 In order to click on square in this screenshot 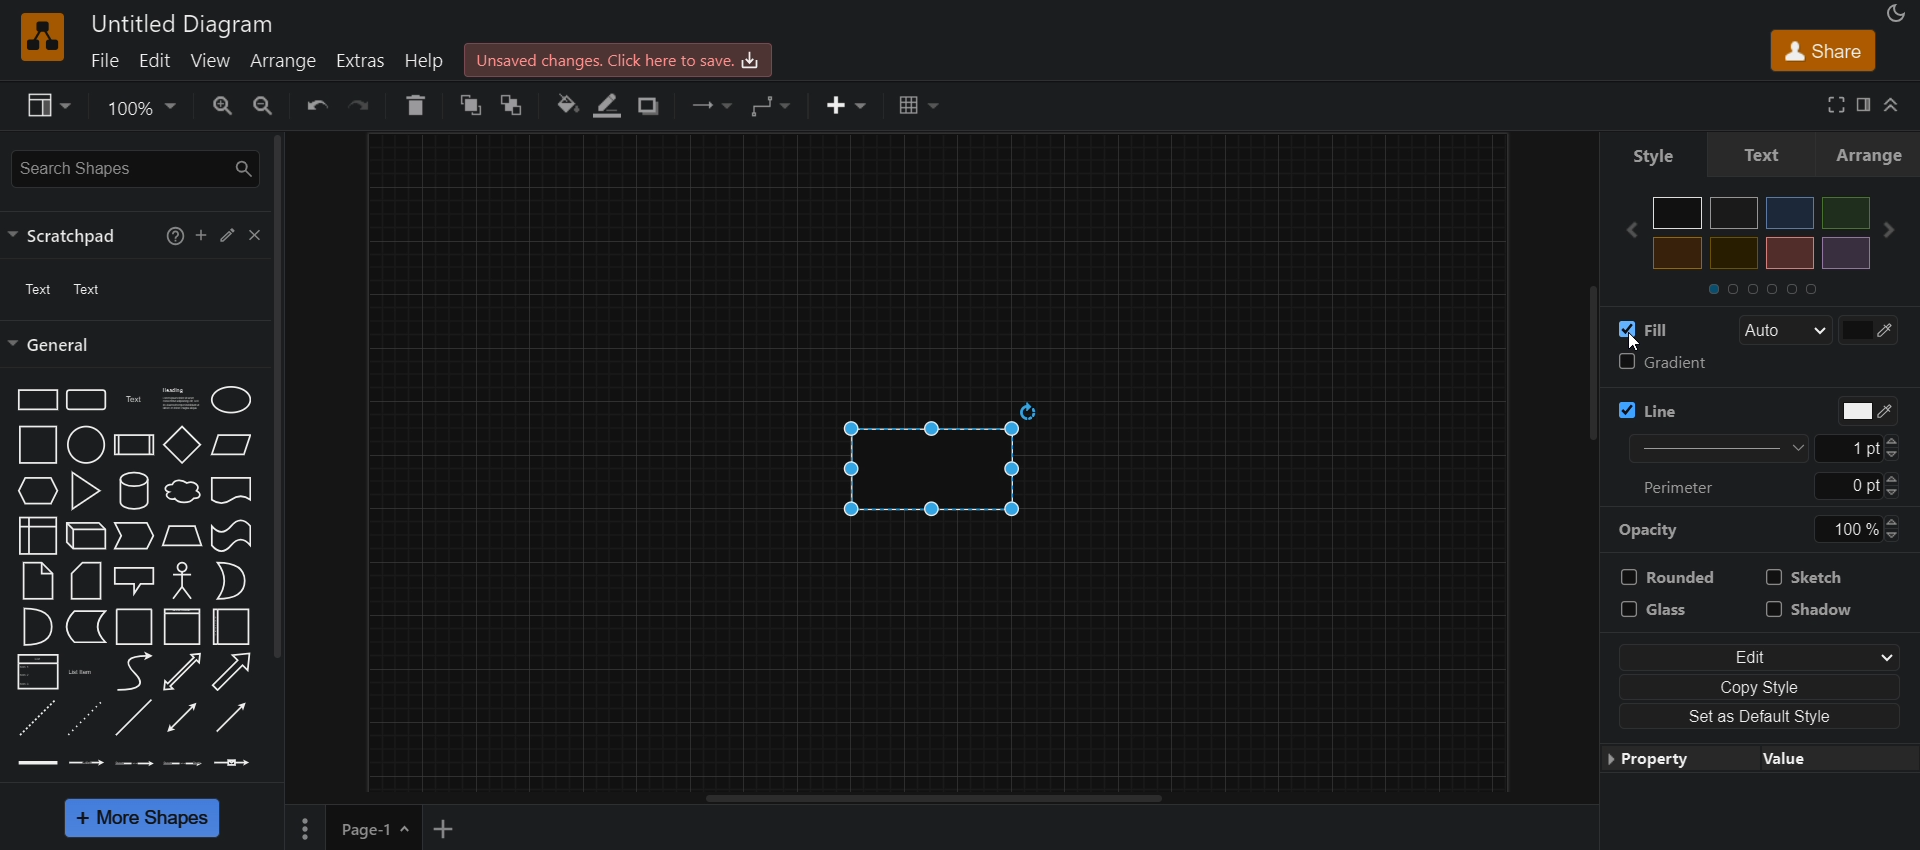, I will do `click(37, 445)`.